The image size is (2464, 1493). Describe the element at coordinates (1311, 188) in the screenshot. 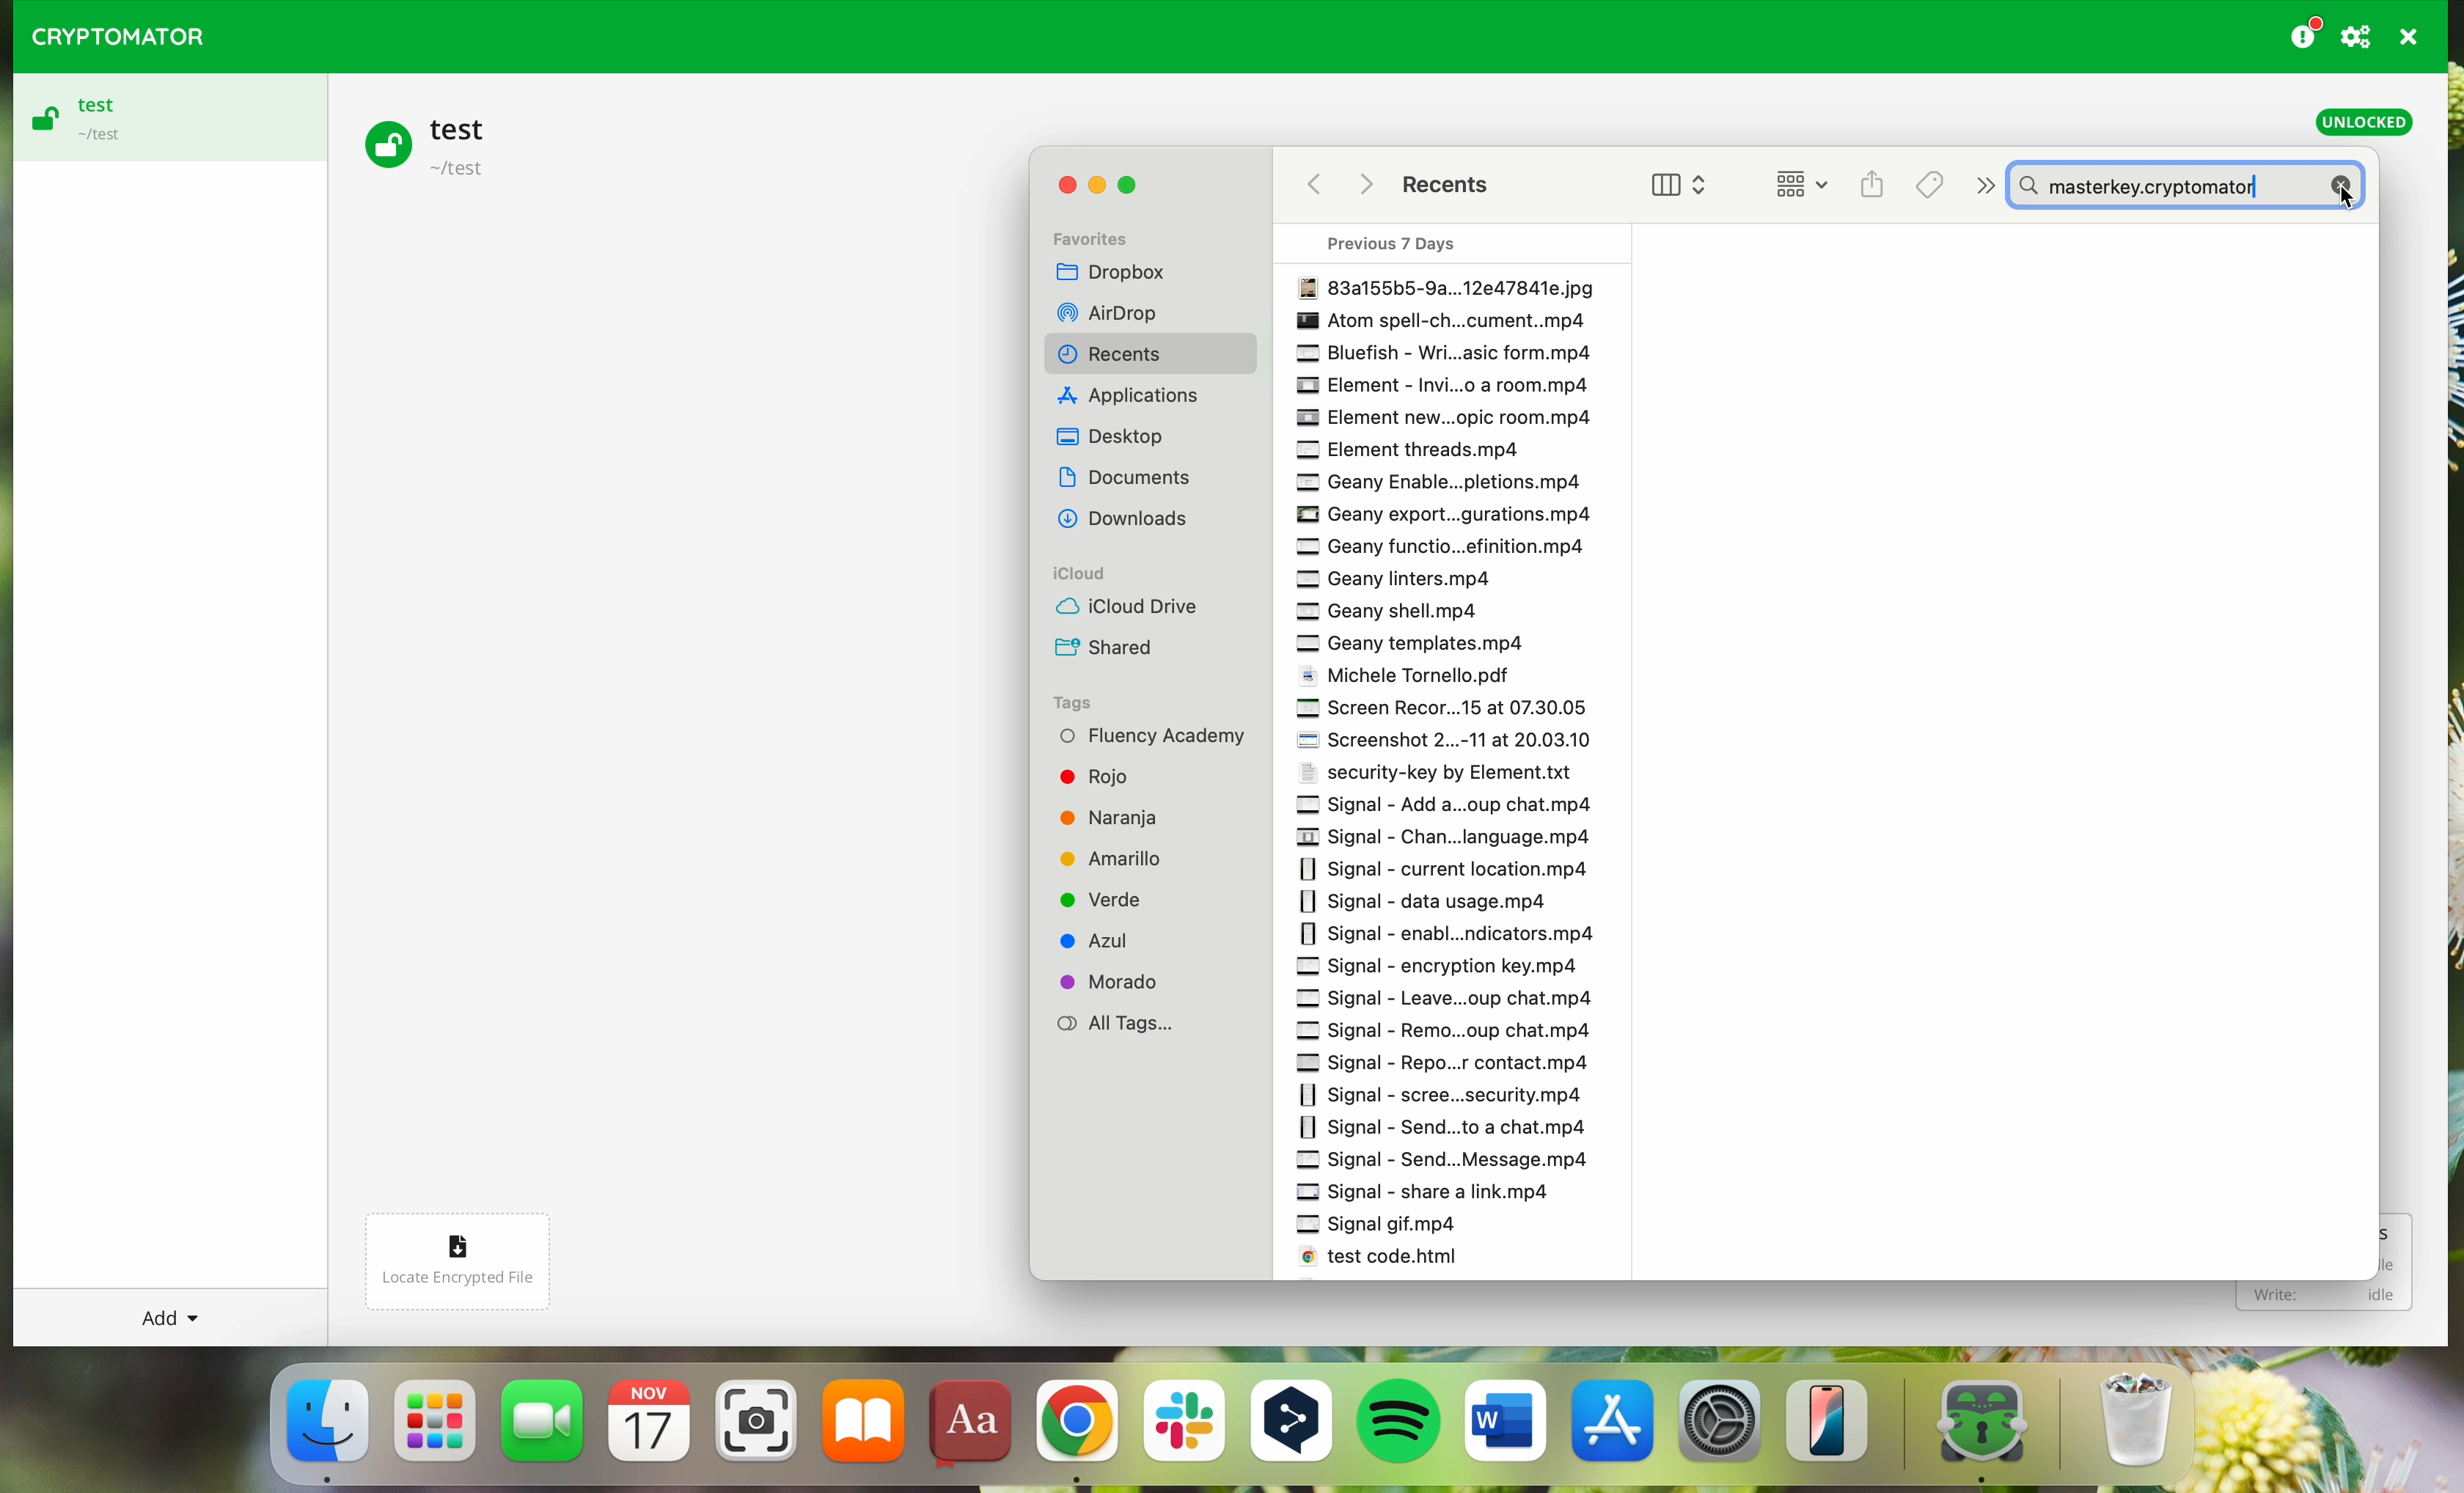

I see `back` at that location.